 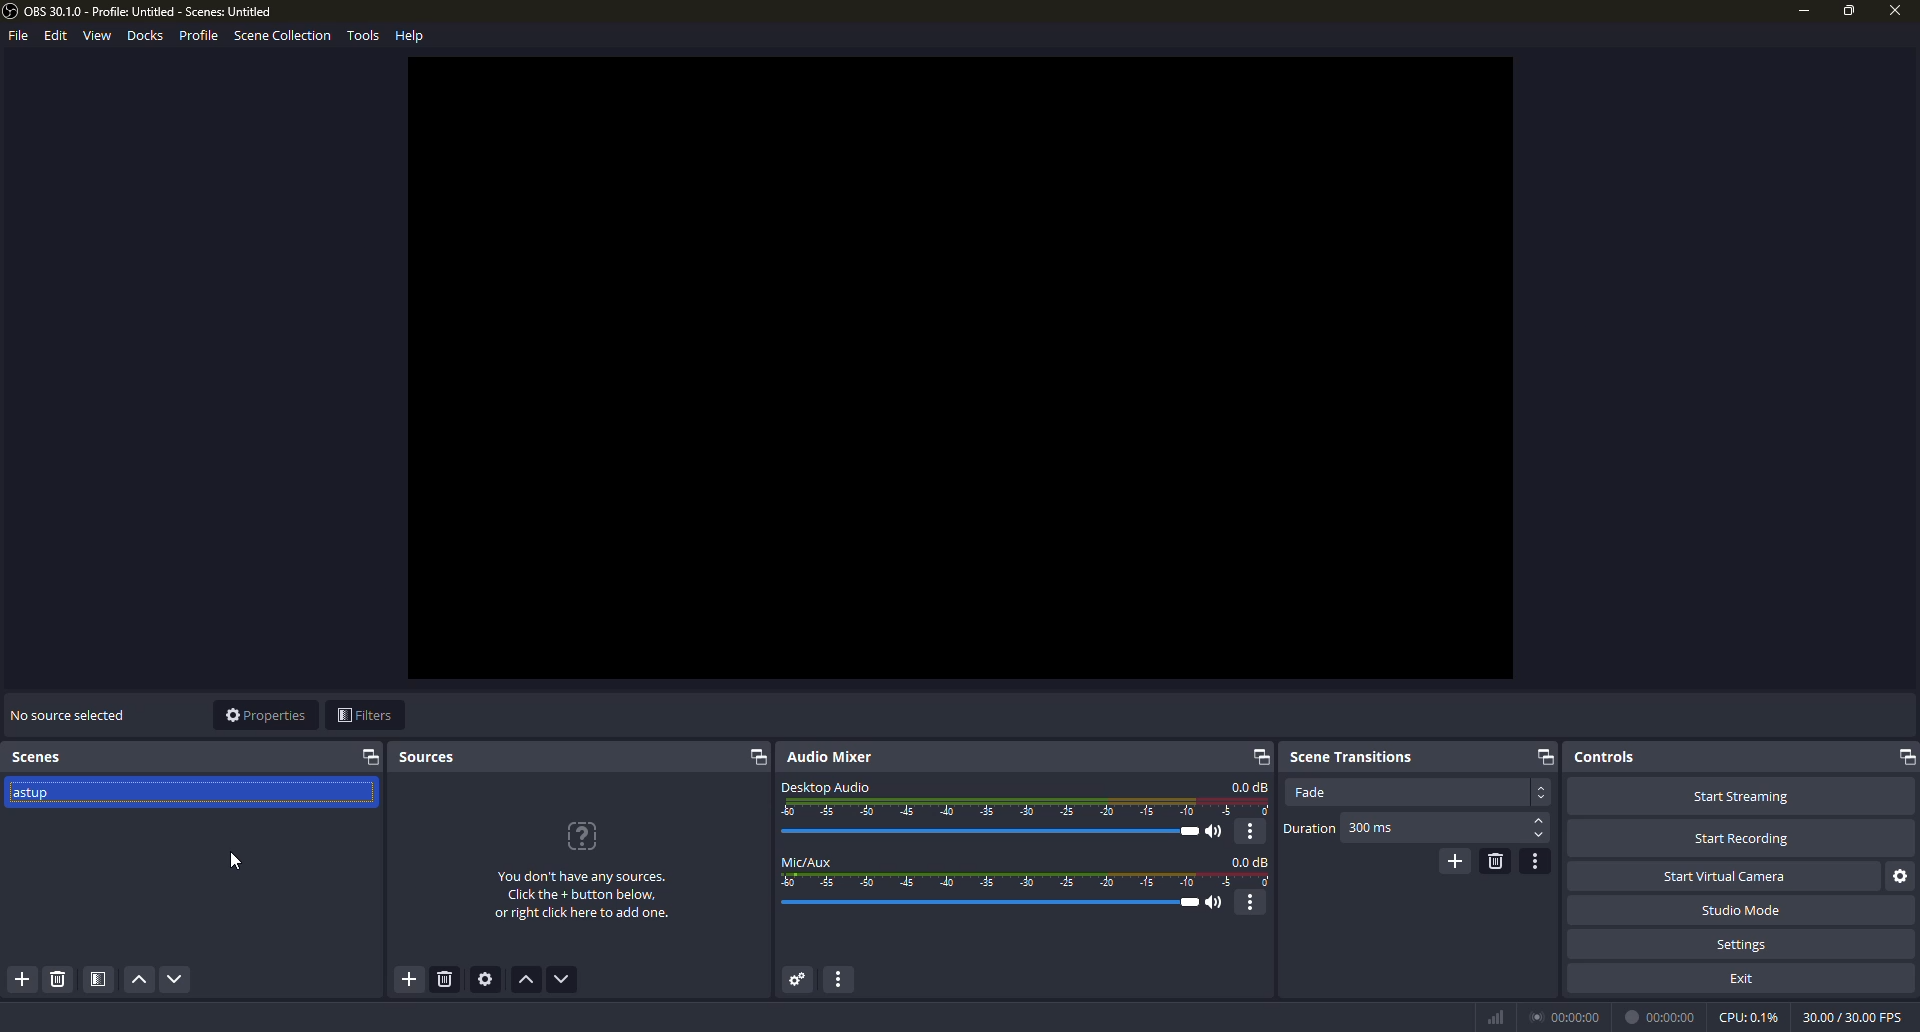 I want to click on transition properties, so click(x=1537, y=861).